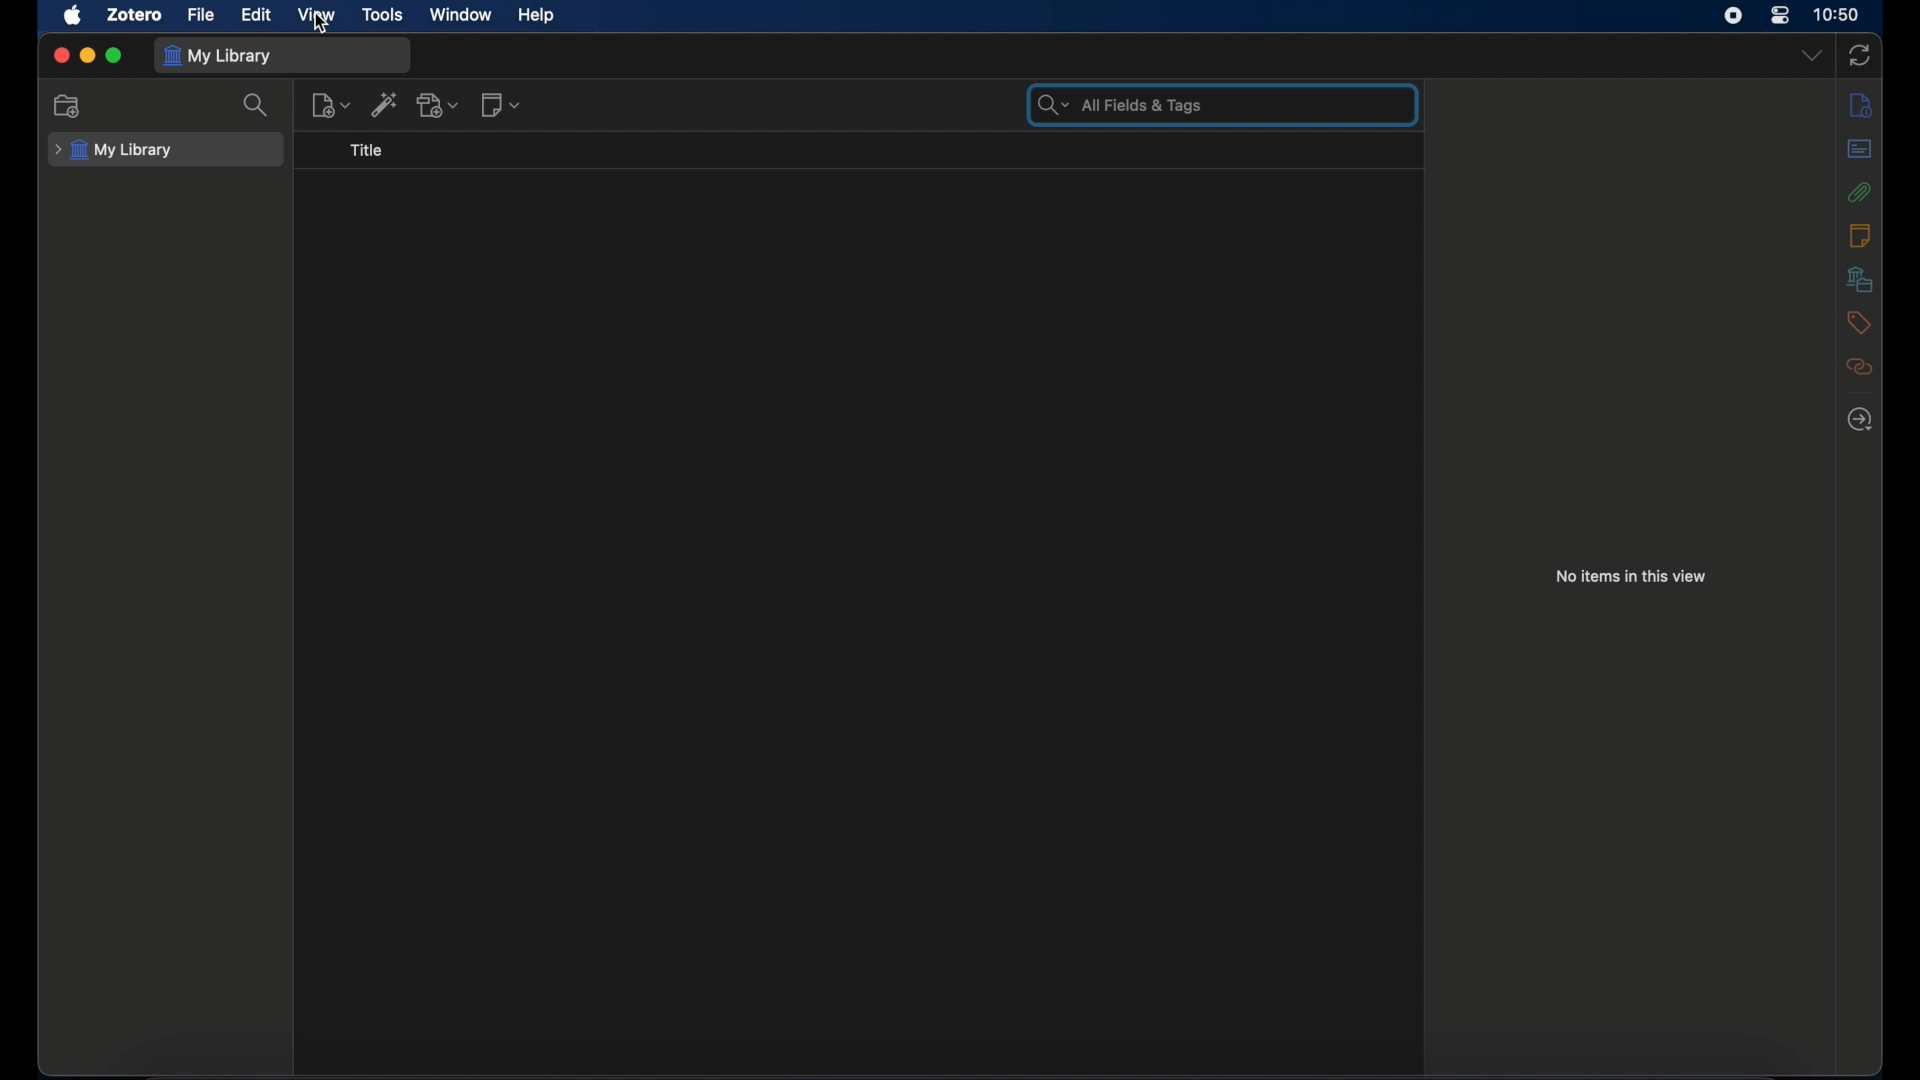 The width and height of the screenshot is (1920, 1080). I want to click on no items in this view, so click(1632, 576).